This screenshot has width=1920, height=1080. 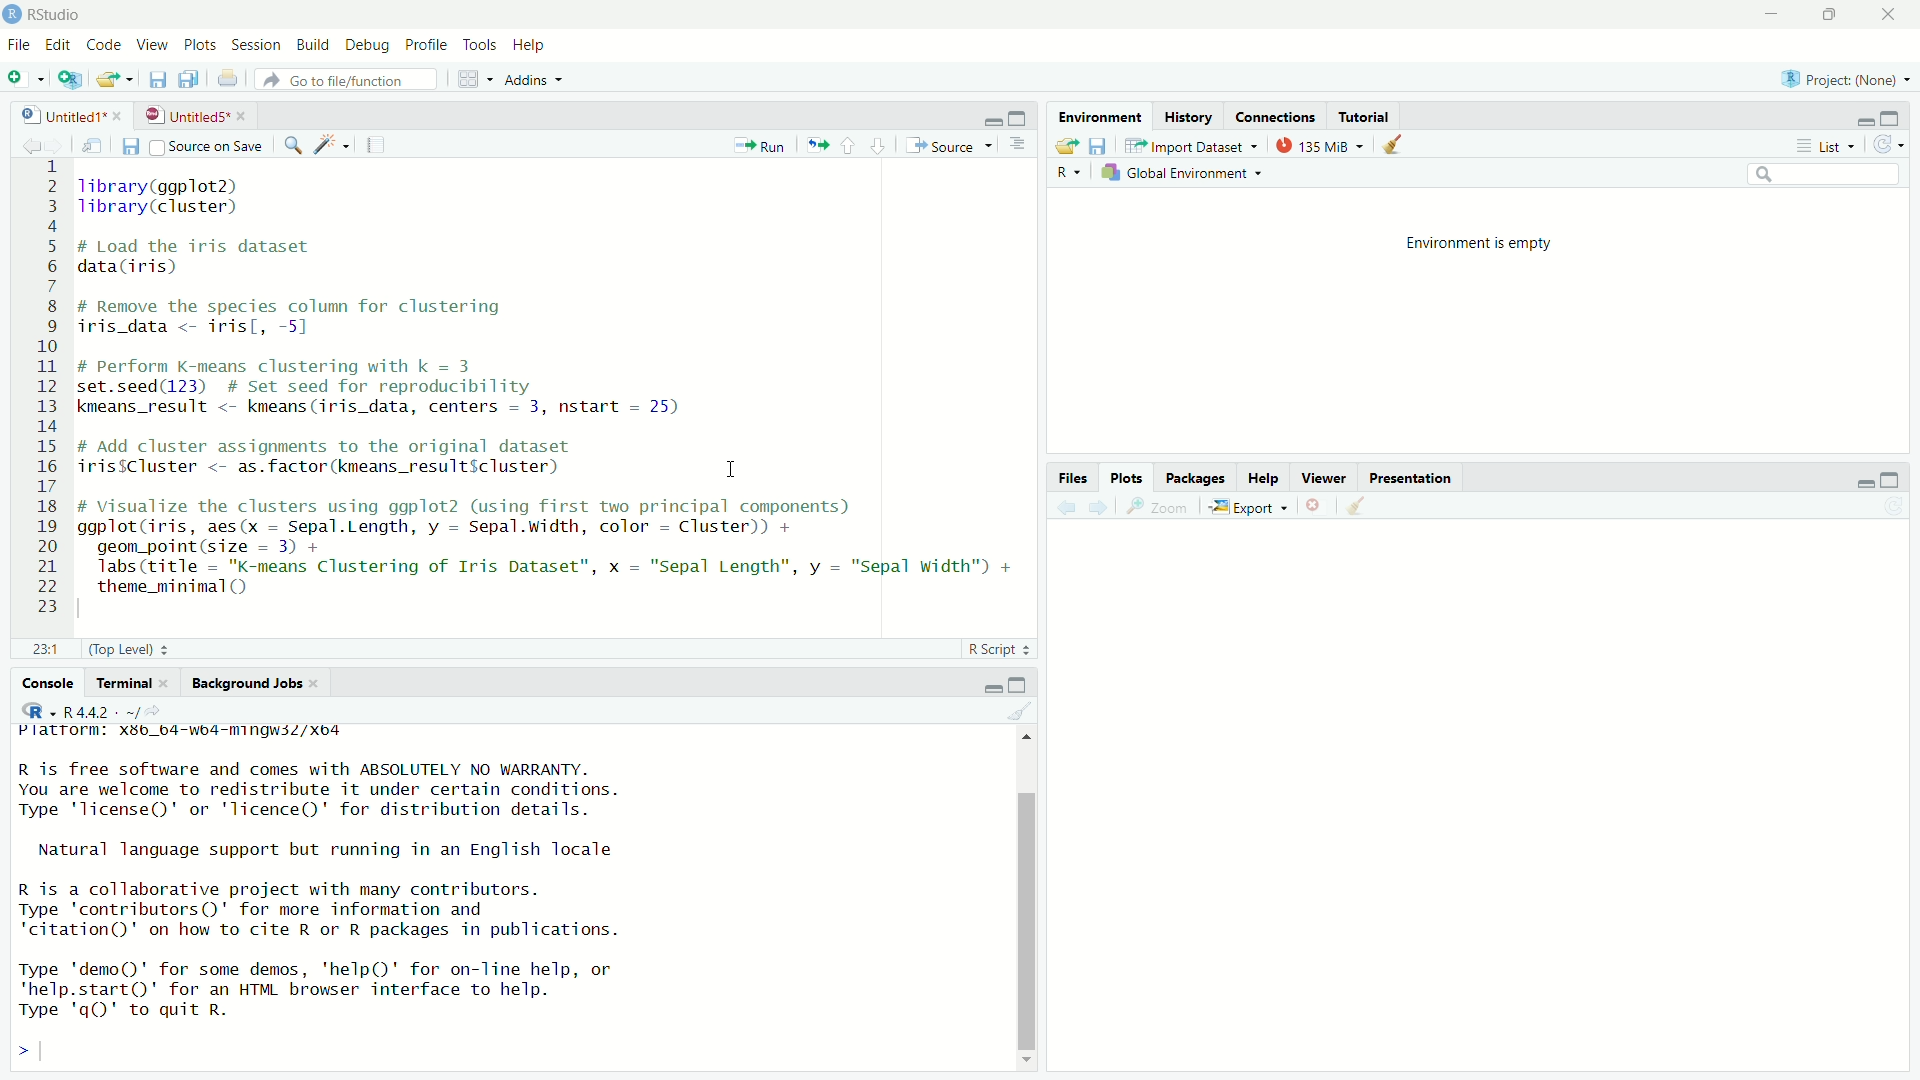 I want to click on list, so click(x=1823, y=146).